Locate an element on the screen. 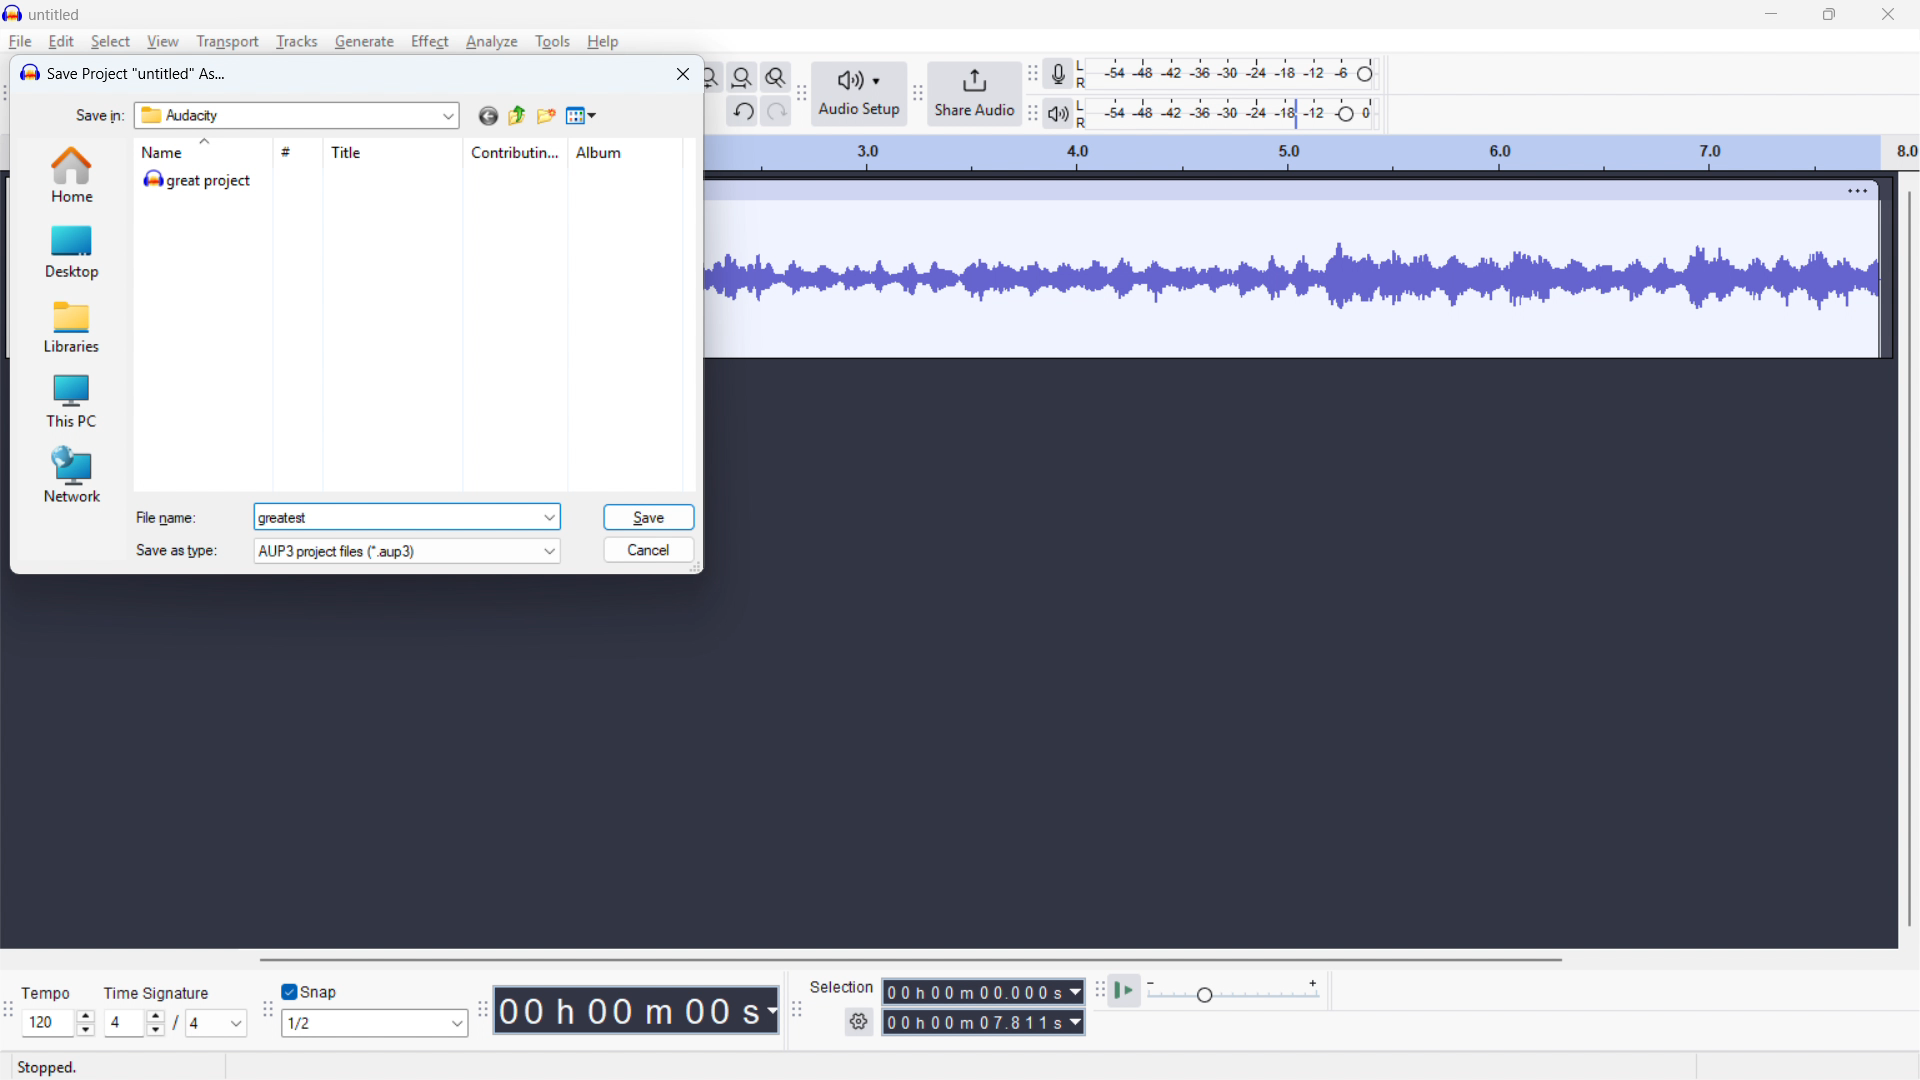 This screenshot has height=1080, width=1920. analyse is located at coordinates (492, 42).